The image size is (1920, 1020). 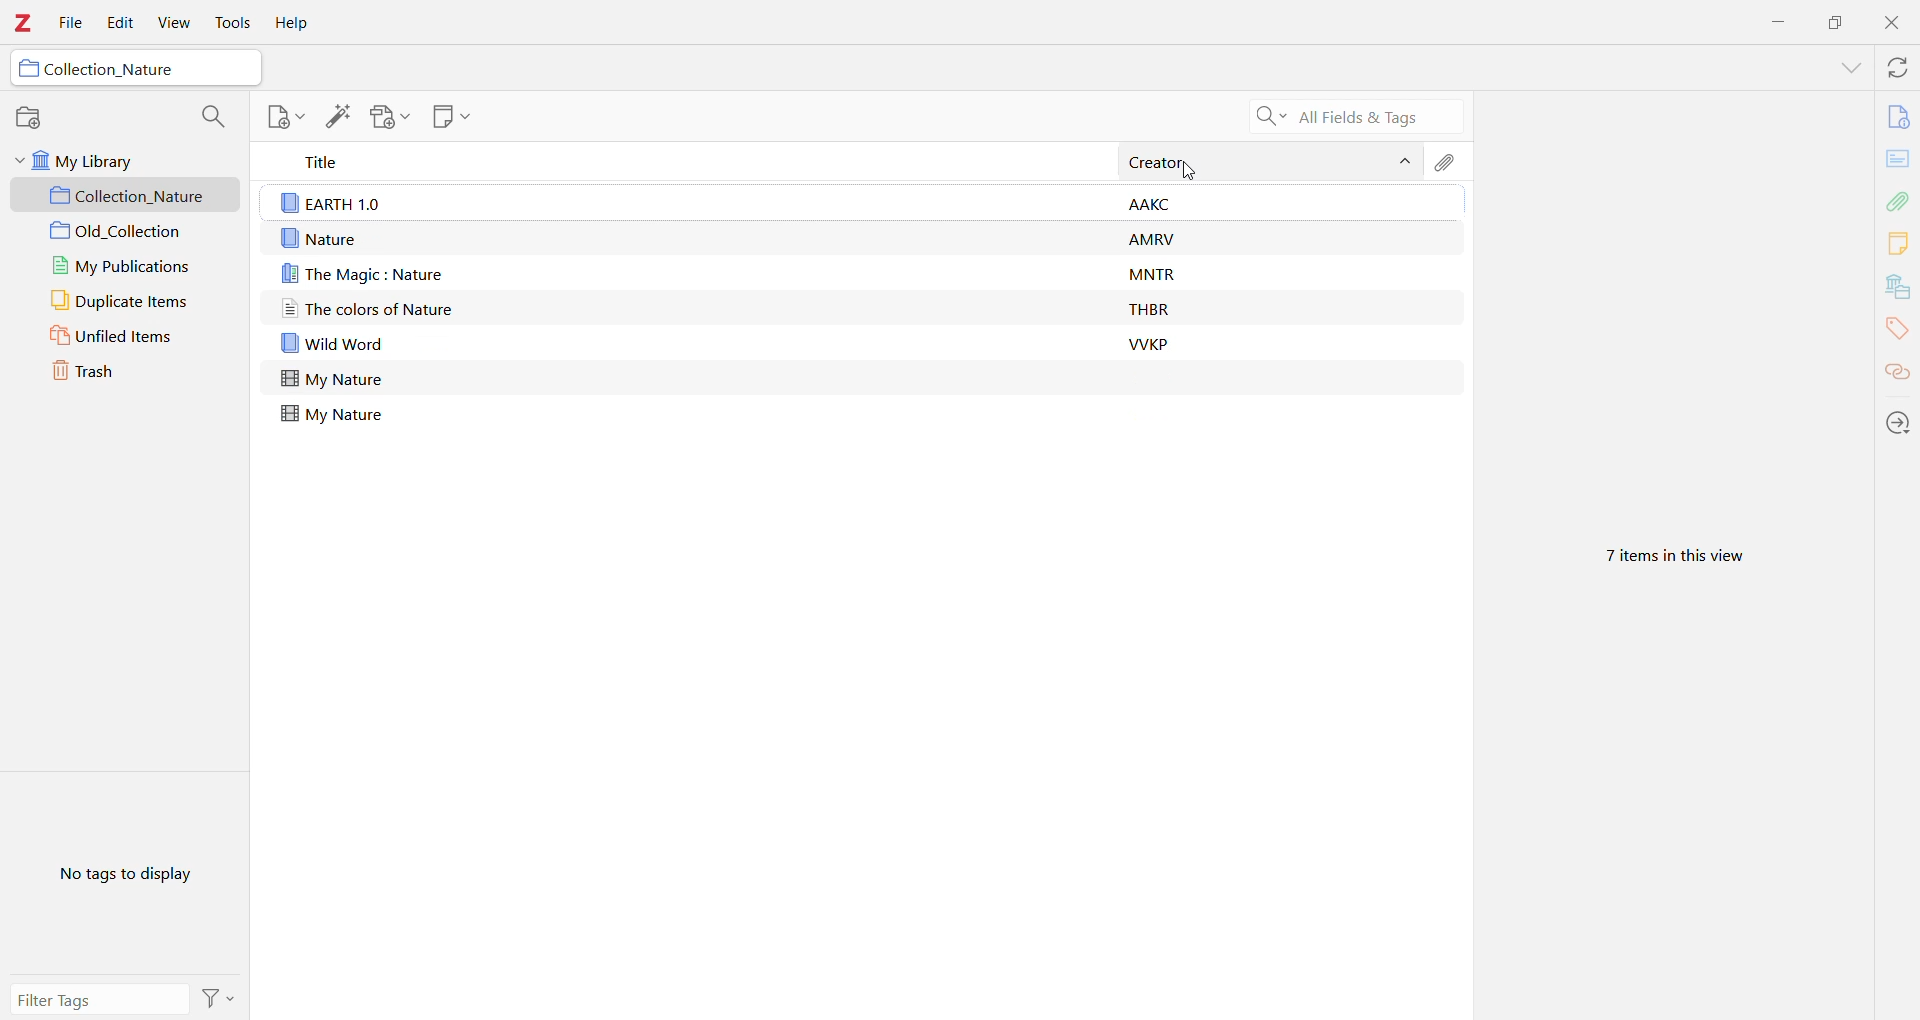 What do you see at coordinates (212, 116) in the screenshot?
I see `Filter Collections` at bounding box center [212, 116].